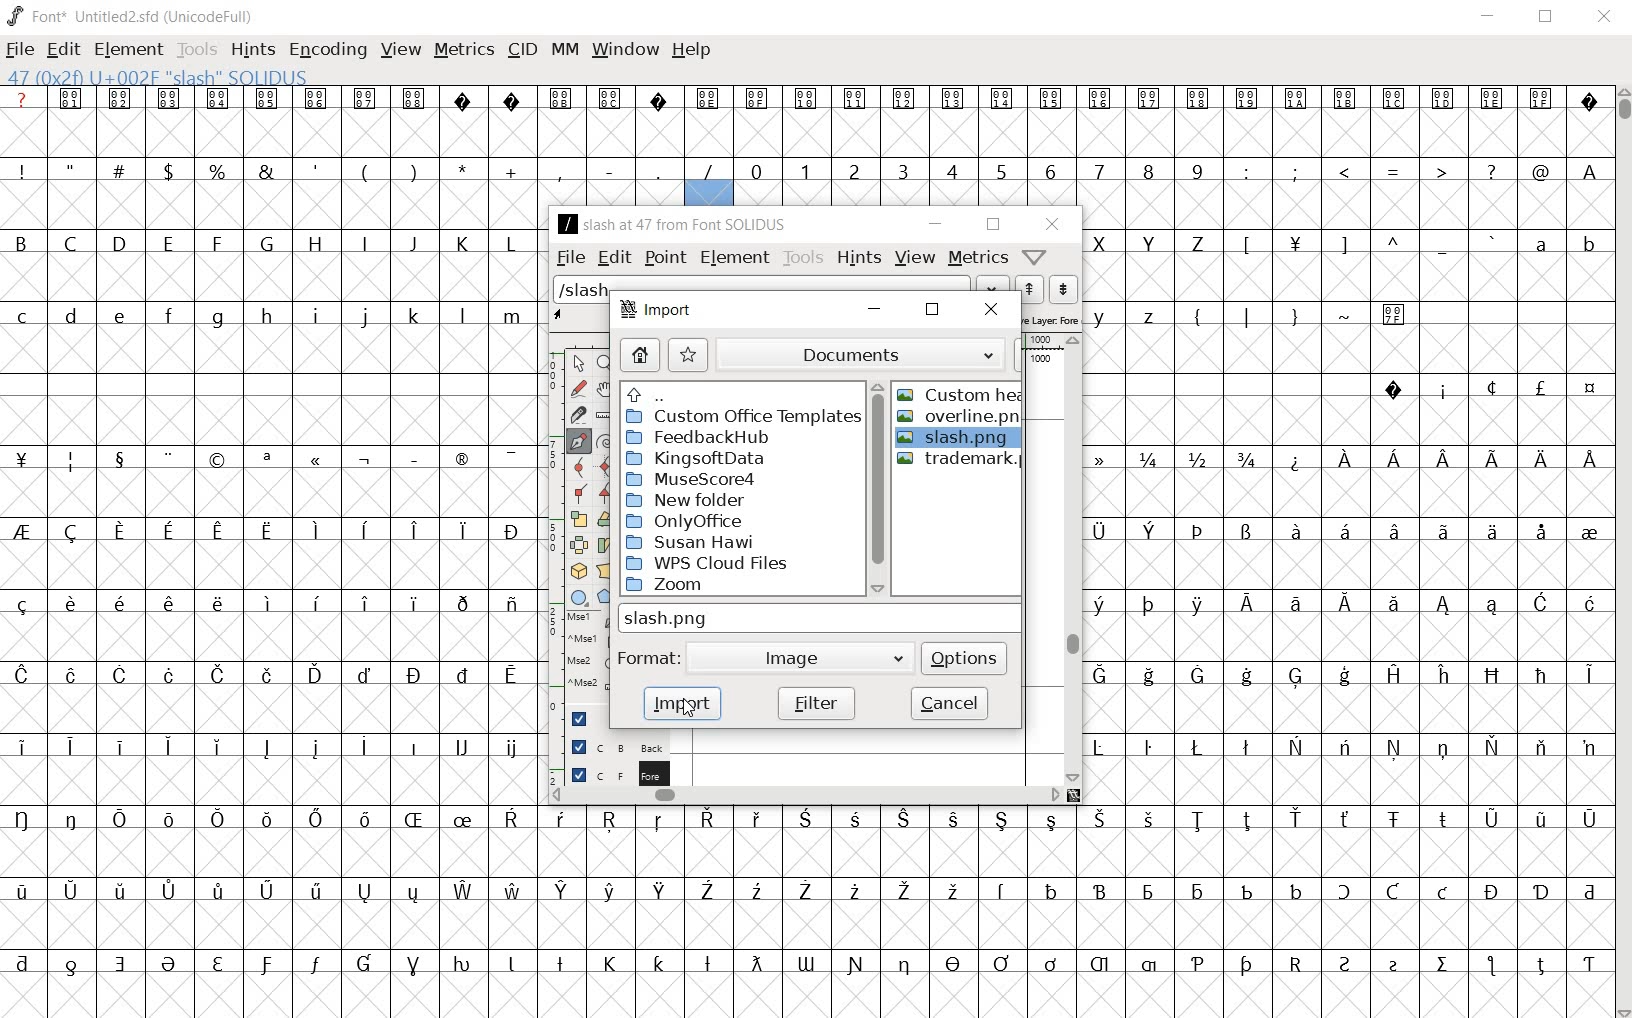 The width and height of the screenshot is (1632, 1018). What do you see at coordinates (585, 651) in the screenshot?
I see `mse1 mse1 mse2 mse2` at bounding box center [585, 651].